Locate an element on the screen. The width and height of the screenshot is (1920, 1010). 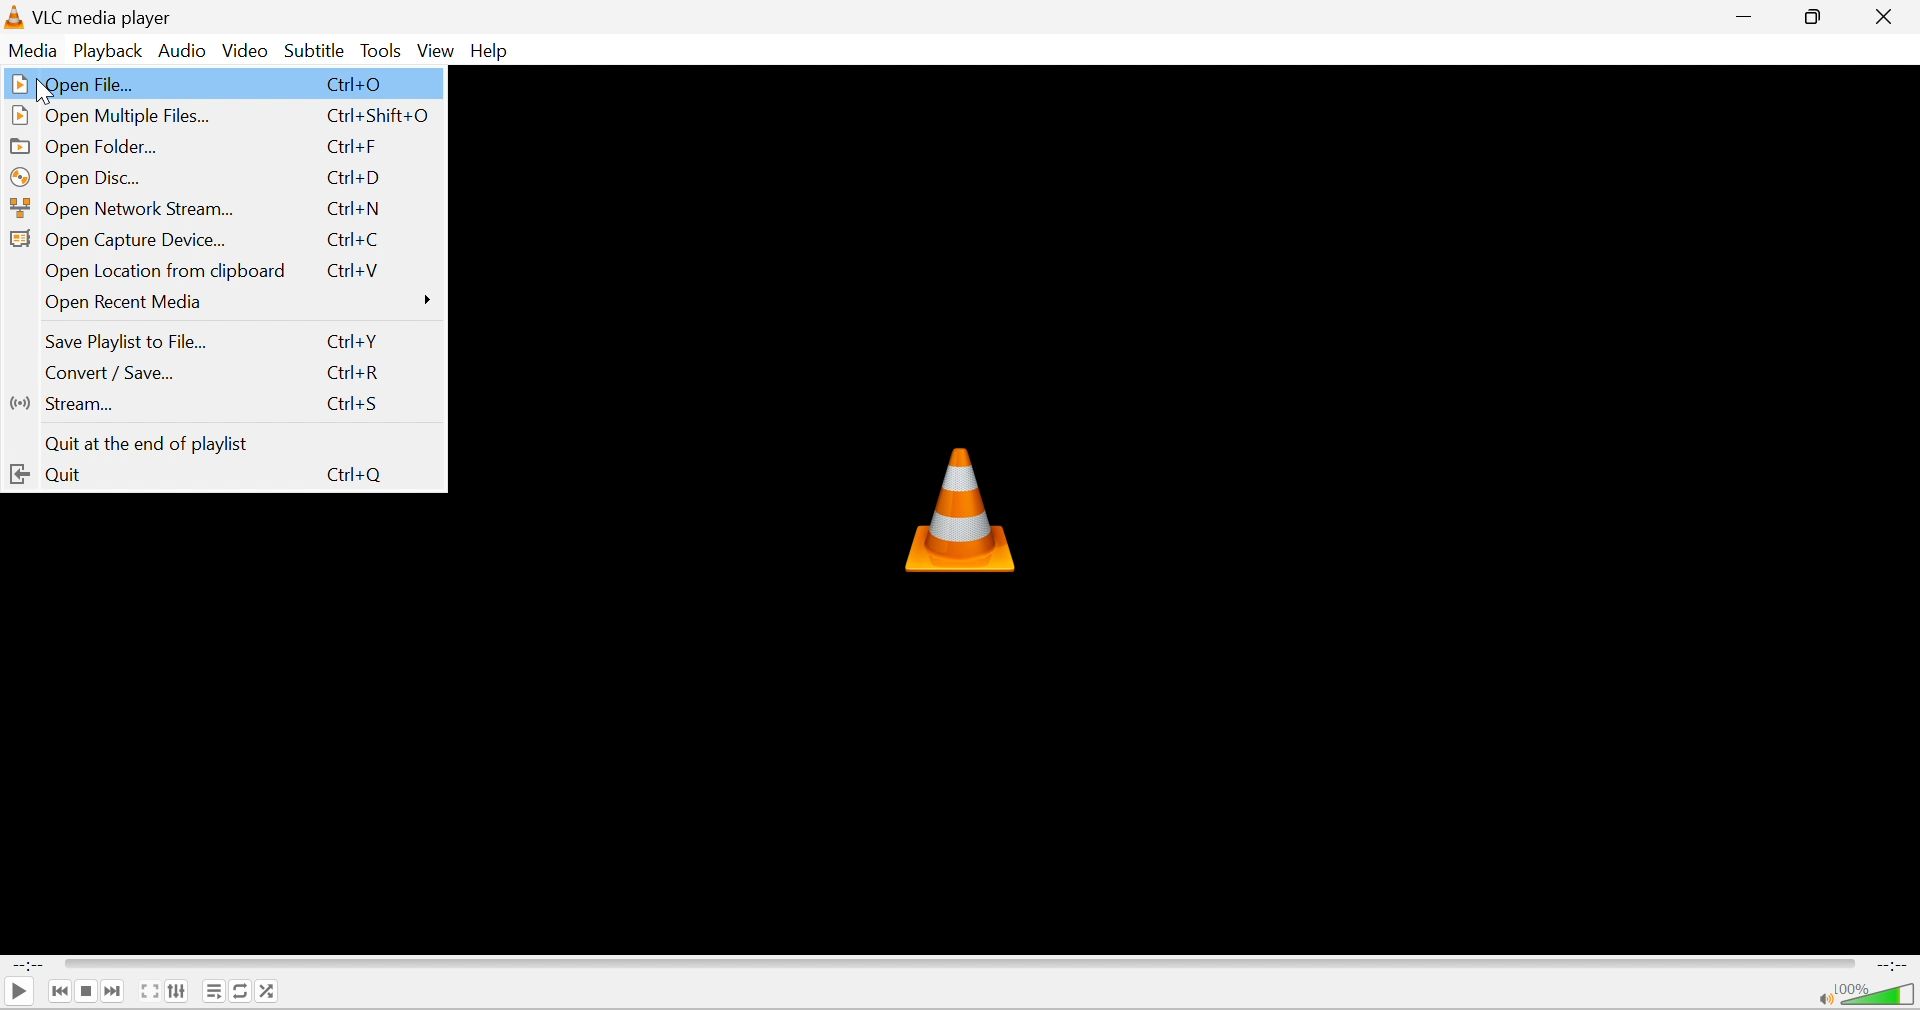
cursor is located at coordinates (47, 92).